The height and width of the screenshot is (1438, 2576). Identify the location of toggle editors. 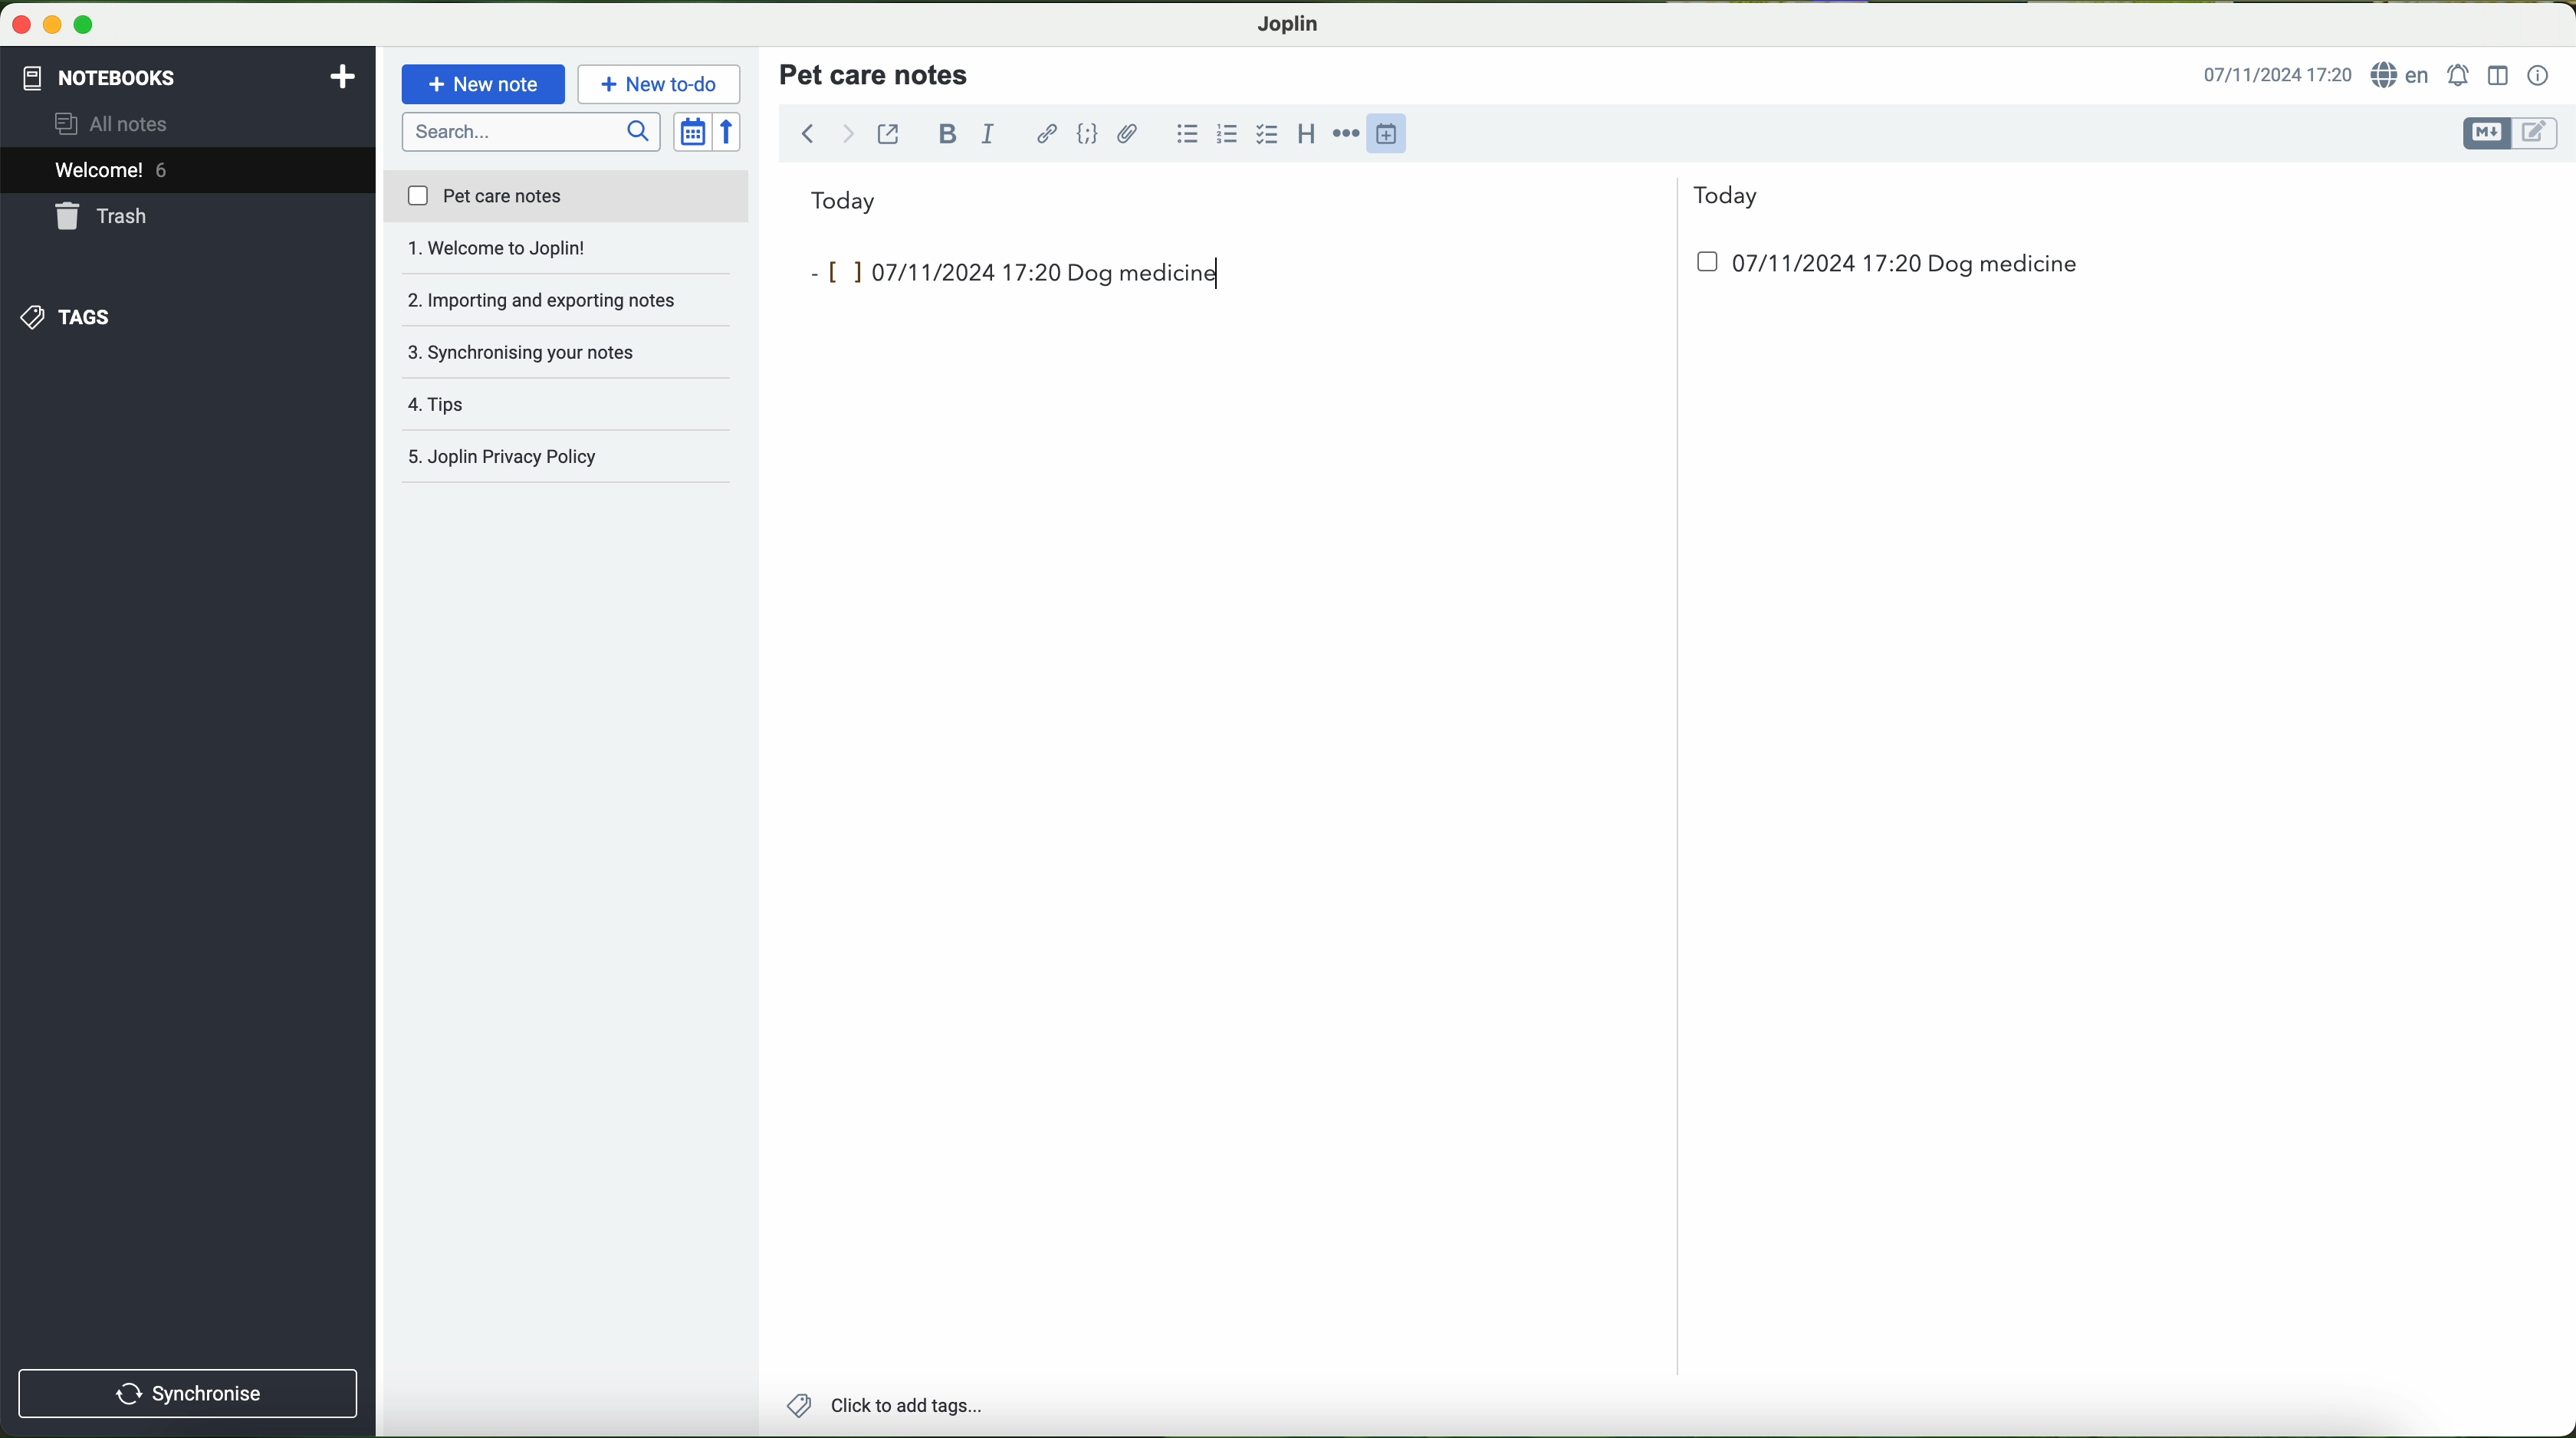
(2508, 134).